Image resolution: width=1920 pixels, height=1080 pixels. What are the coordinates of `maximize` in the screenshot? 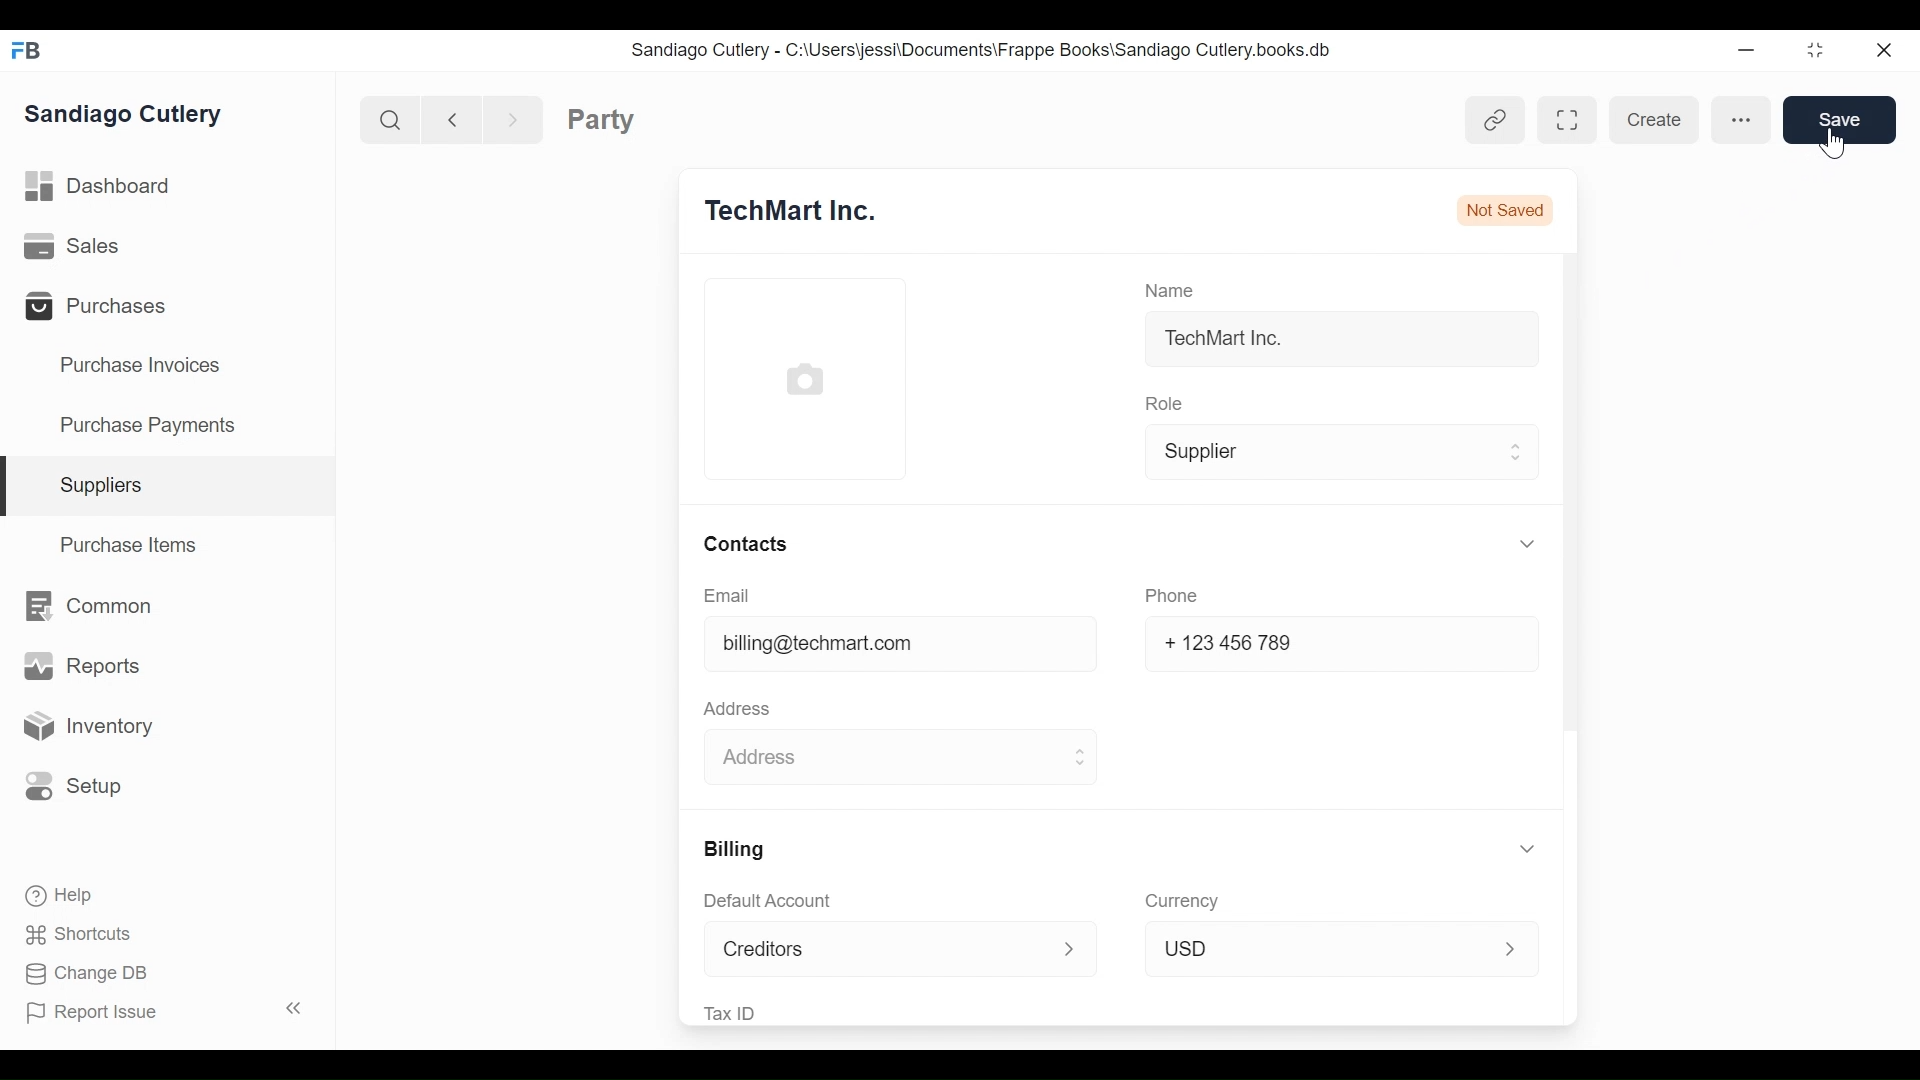 It's located at (1822, 52).